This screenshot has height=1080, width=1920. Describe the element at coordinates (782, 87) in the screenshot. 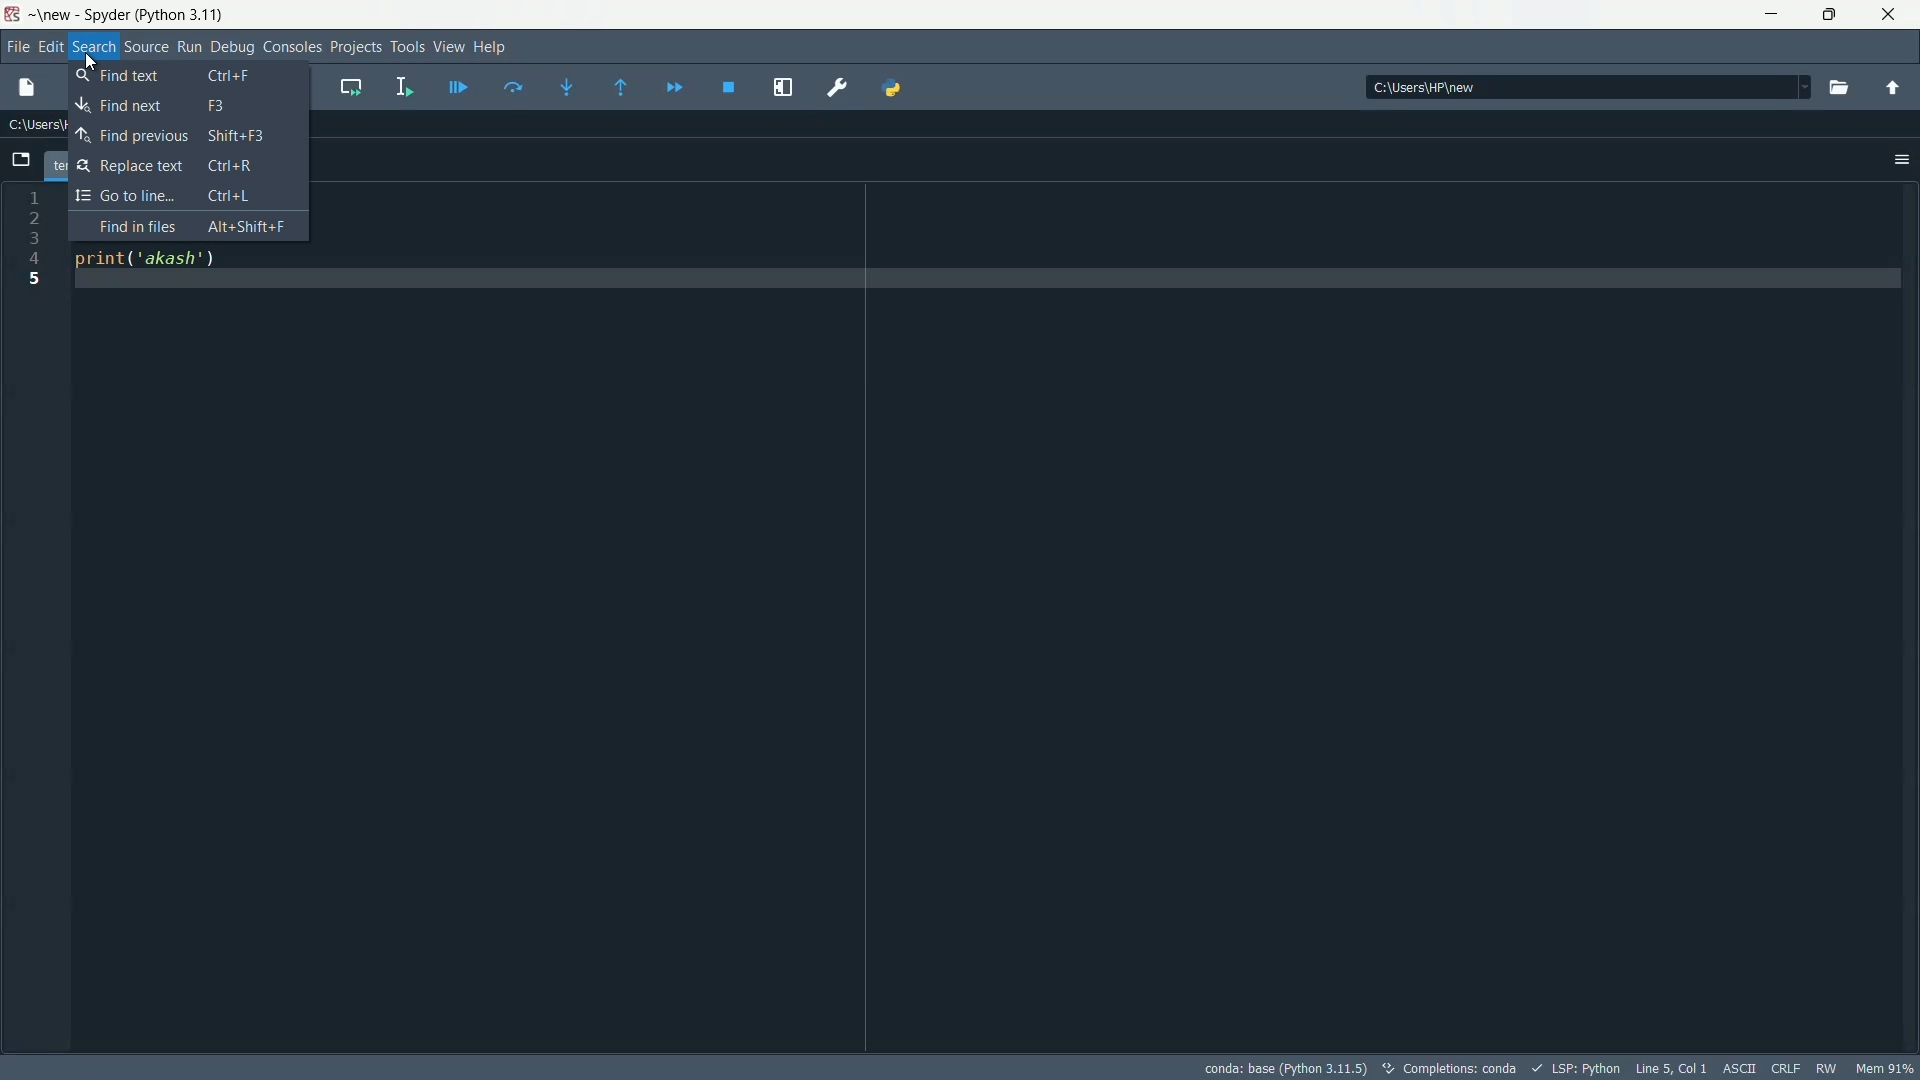

I see `maximize current pane` at that location.